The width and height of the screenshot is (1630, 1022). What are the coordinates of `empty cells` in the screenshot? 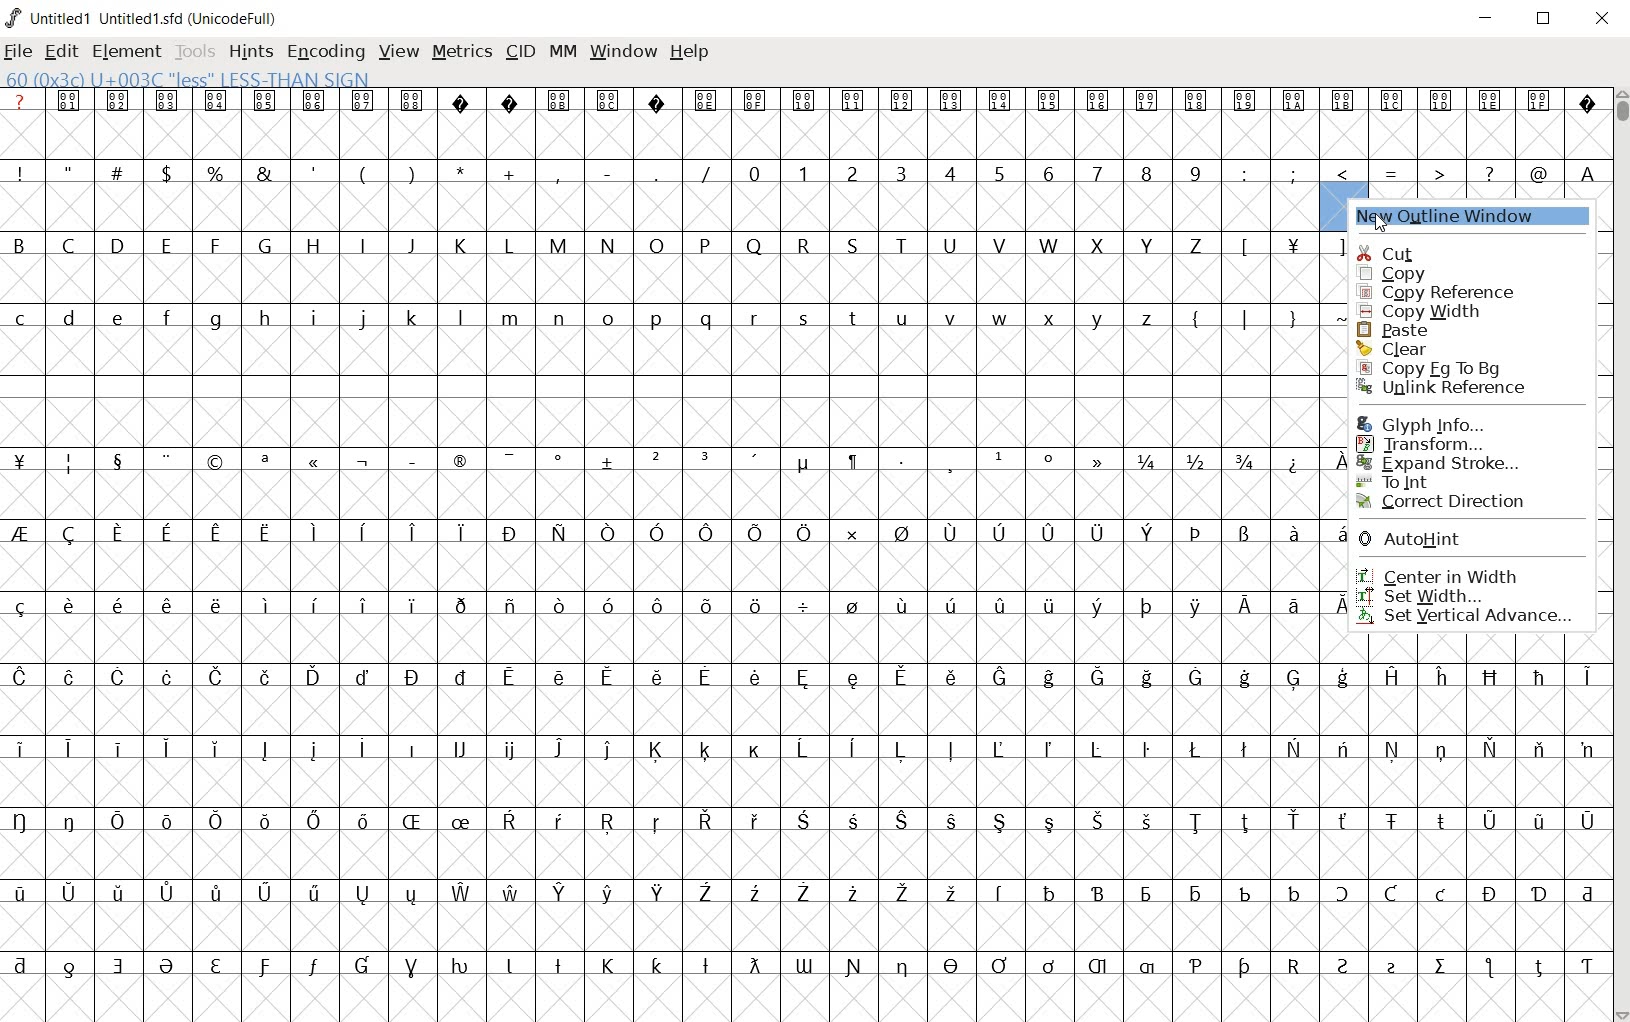 It's located at (681, 568).